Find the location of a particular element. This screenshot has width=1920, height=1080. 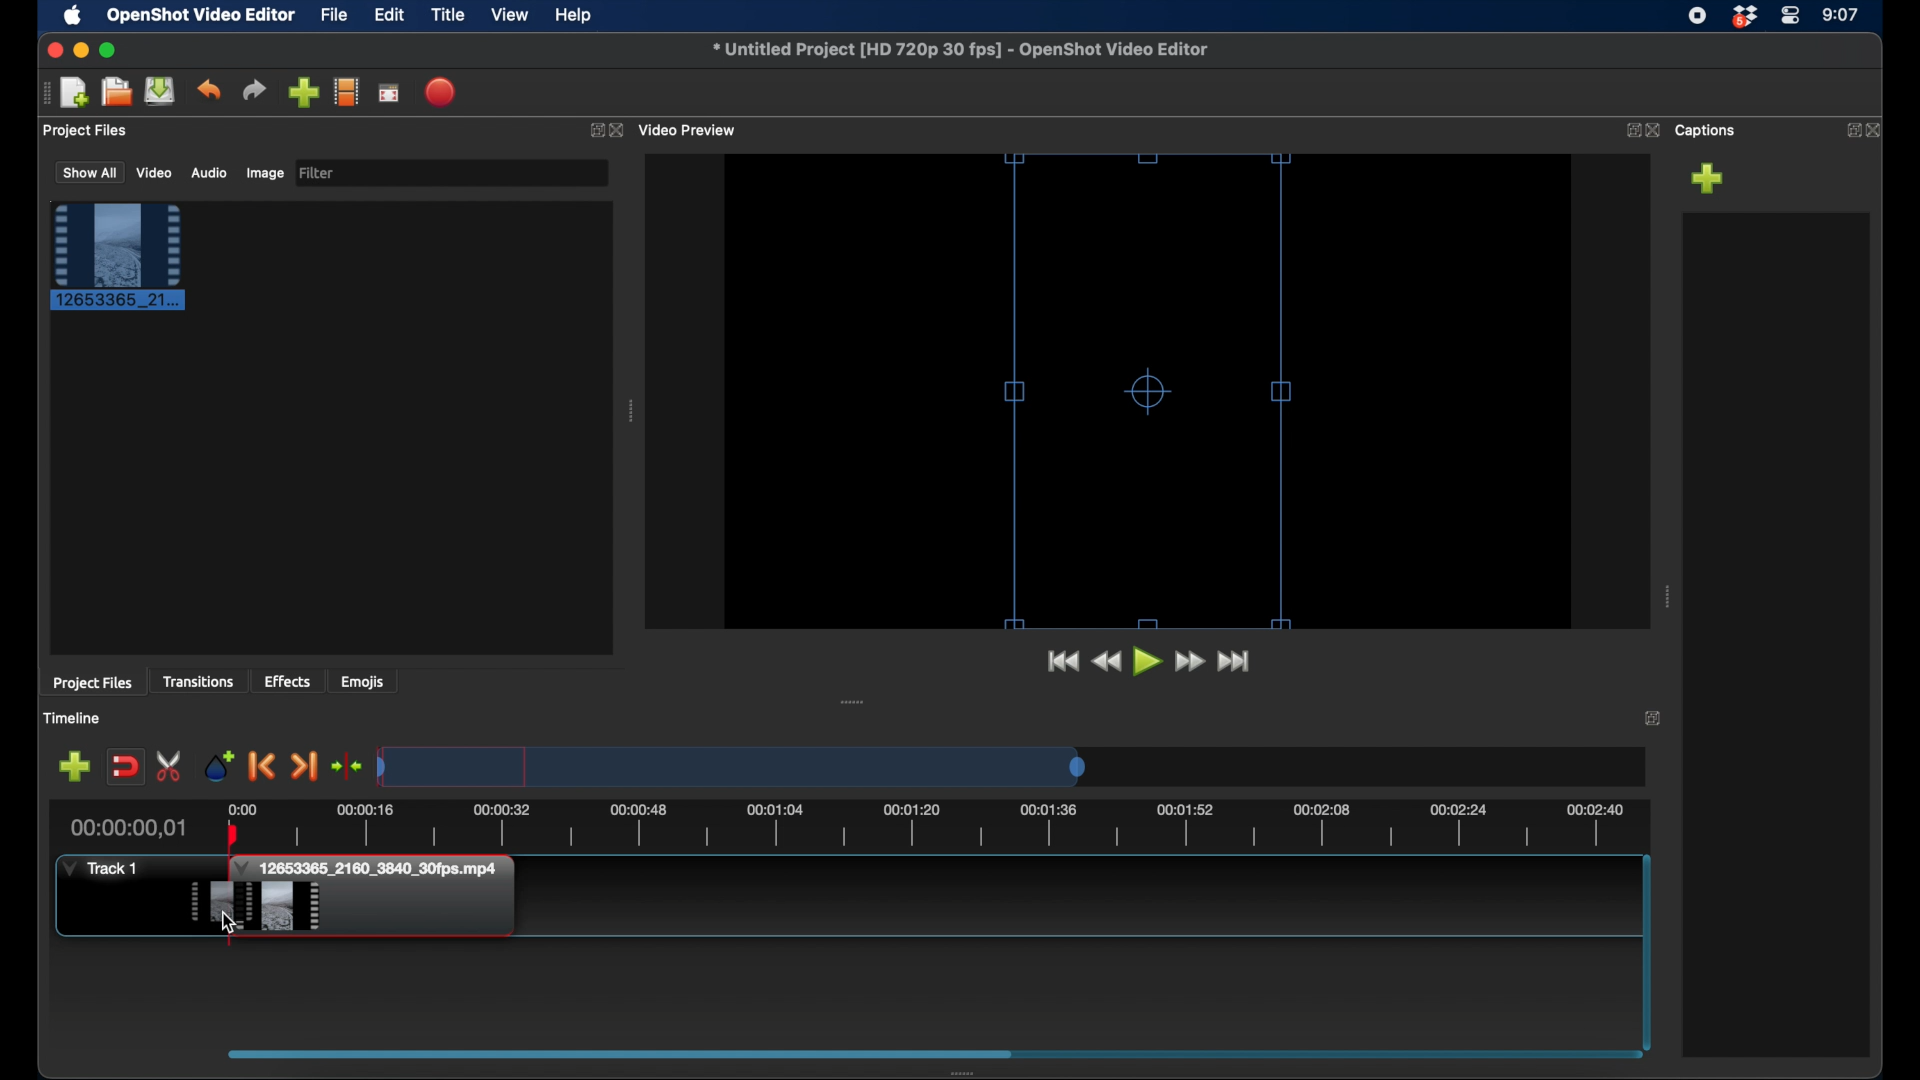

filename is located at coordinates (959, 49).